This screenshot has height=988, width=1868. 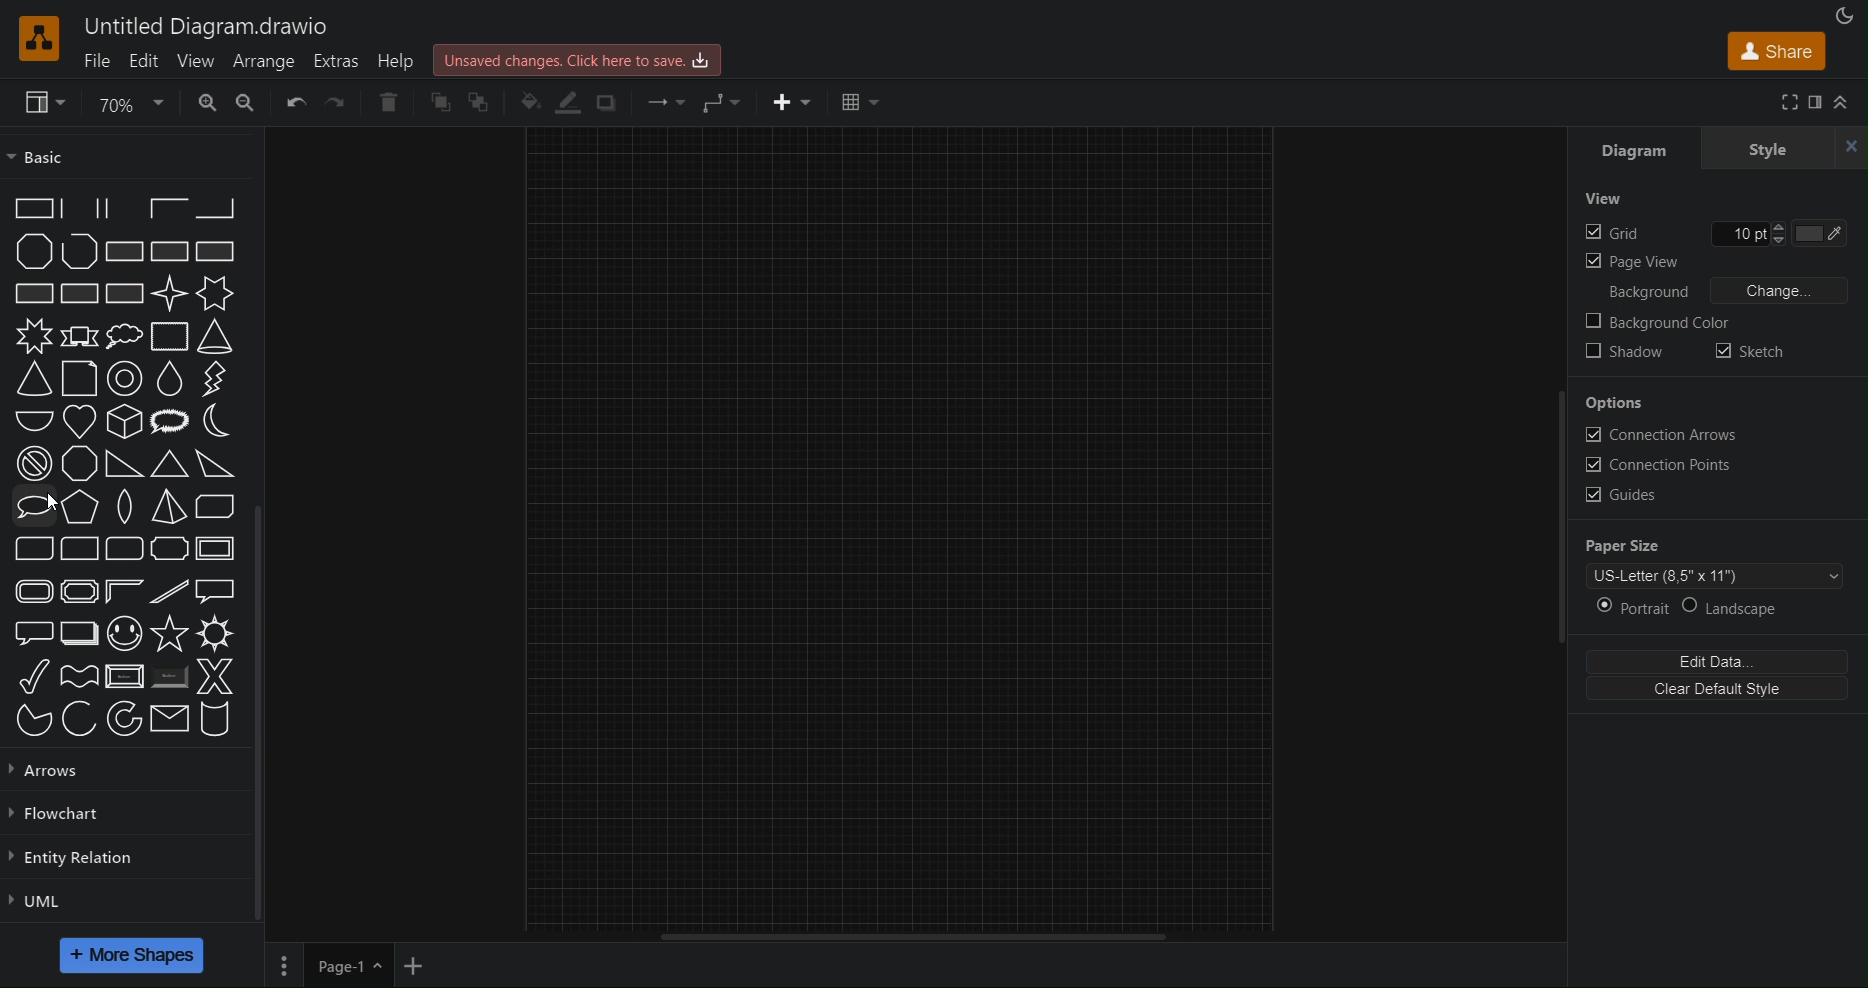 What do you see at coordinates (1553, 558) in the screenshot?
I see `Scrollbar` at bounding box center [1553, 558].